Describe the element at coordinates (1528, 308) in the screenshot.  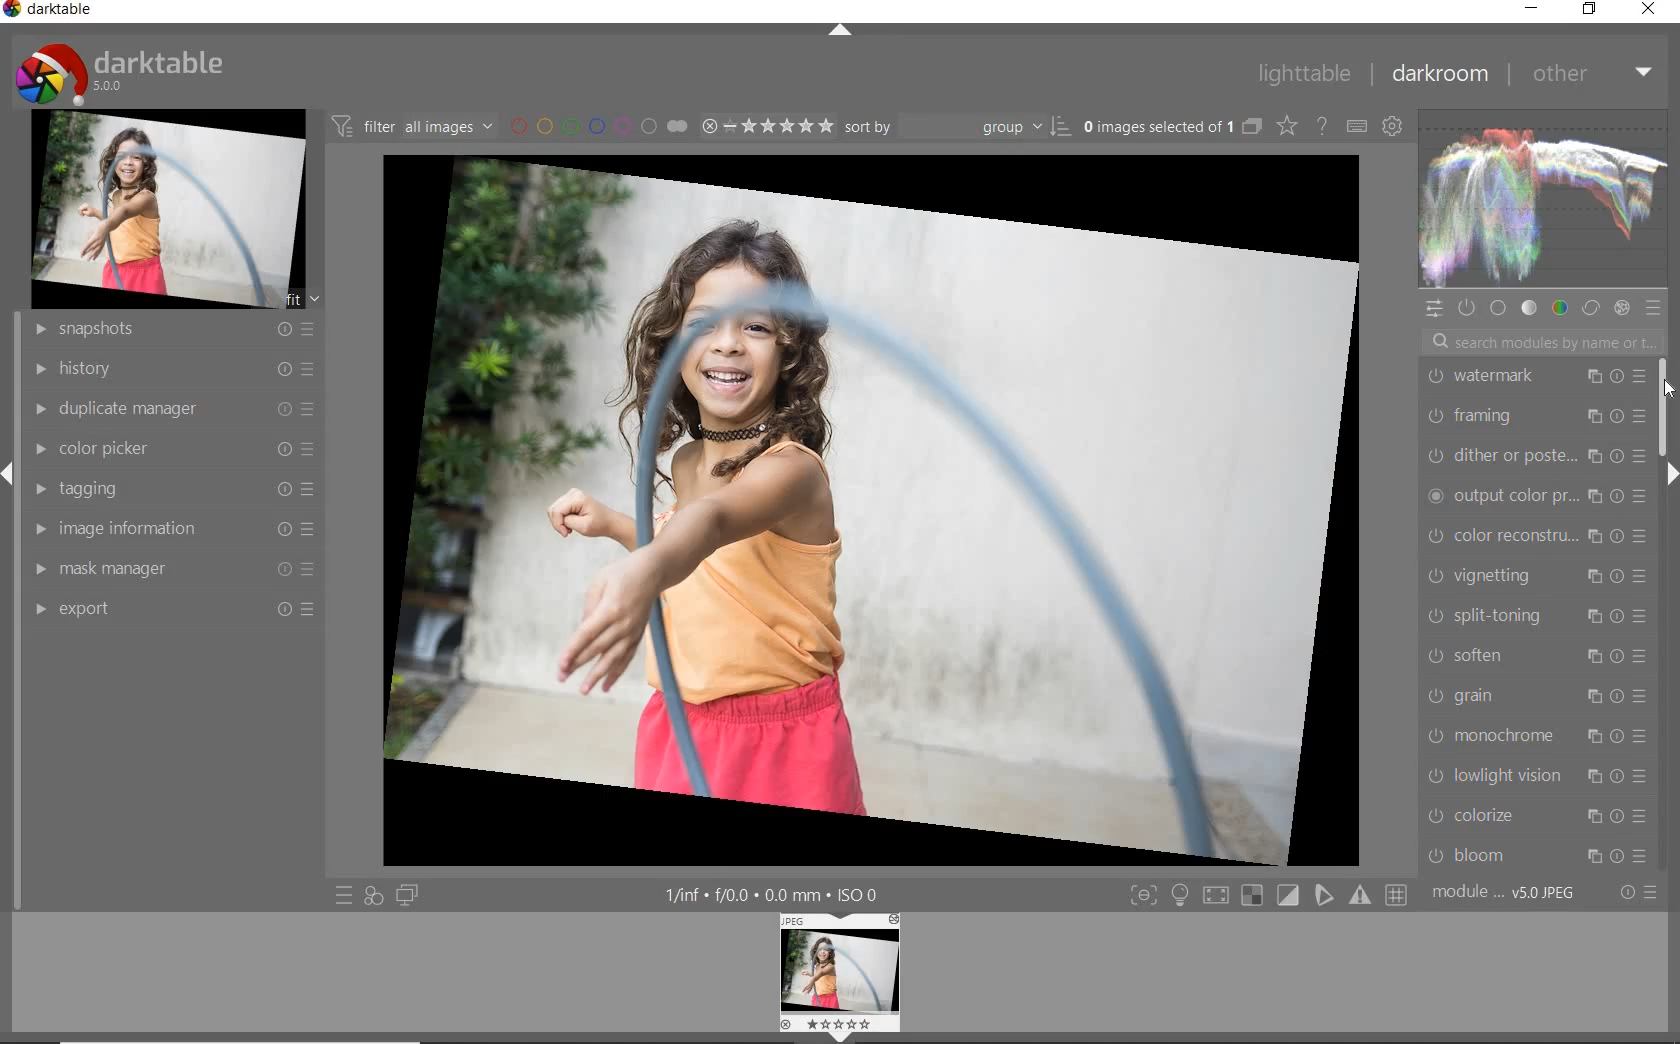
I see `tone` at that location.